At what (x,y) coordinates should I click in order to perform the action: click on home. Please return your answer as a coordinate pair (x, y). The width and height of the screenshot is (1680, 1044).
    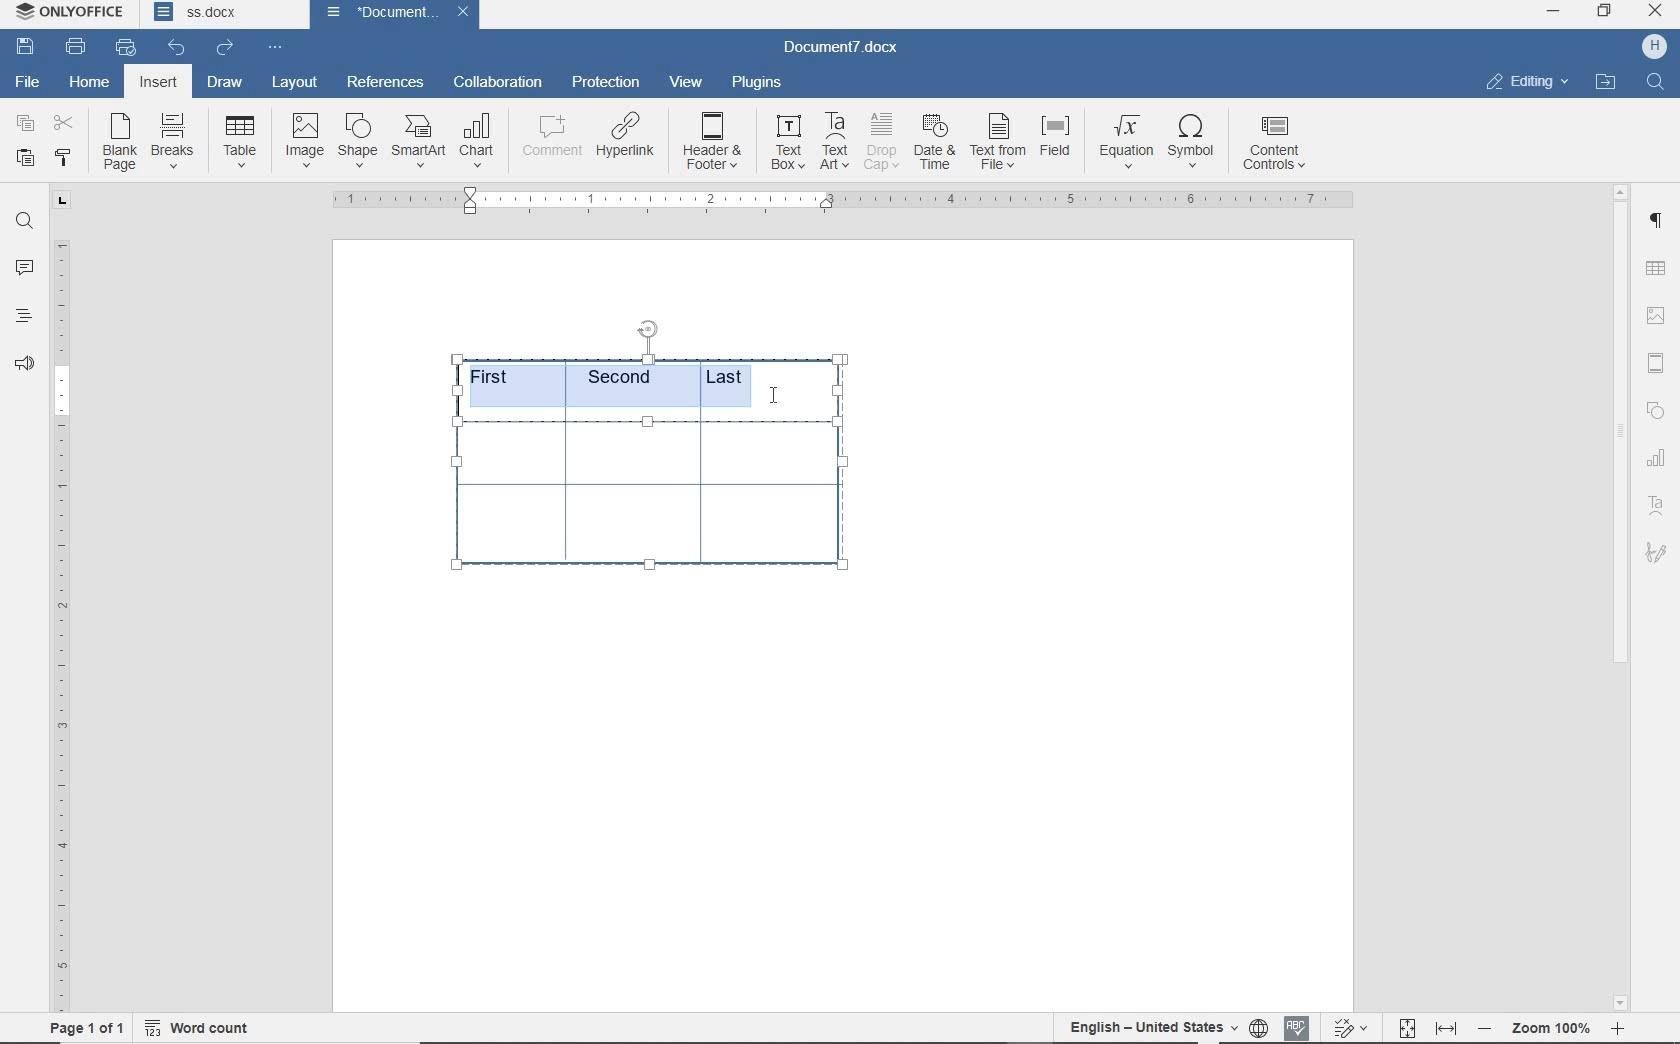
    Looking at the image, I should click on (91, 84).